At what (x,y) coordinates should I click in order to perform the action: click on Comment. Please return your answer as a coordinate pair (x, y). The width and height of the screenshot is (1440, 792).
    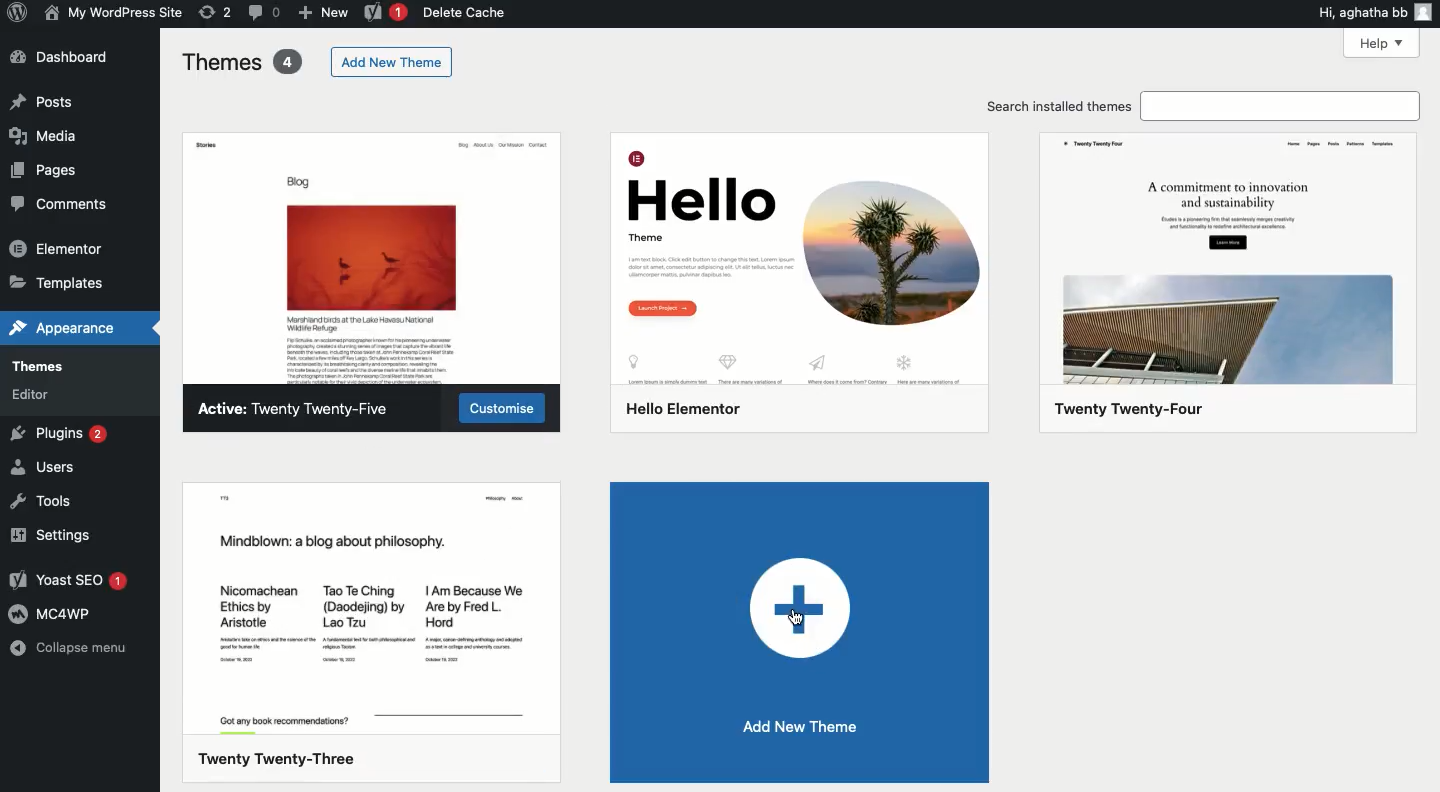
    Looking at the image, I should click on (265, 12).